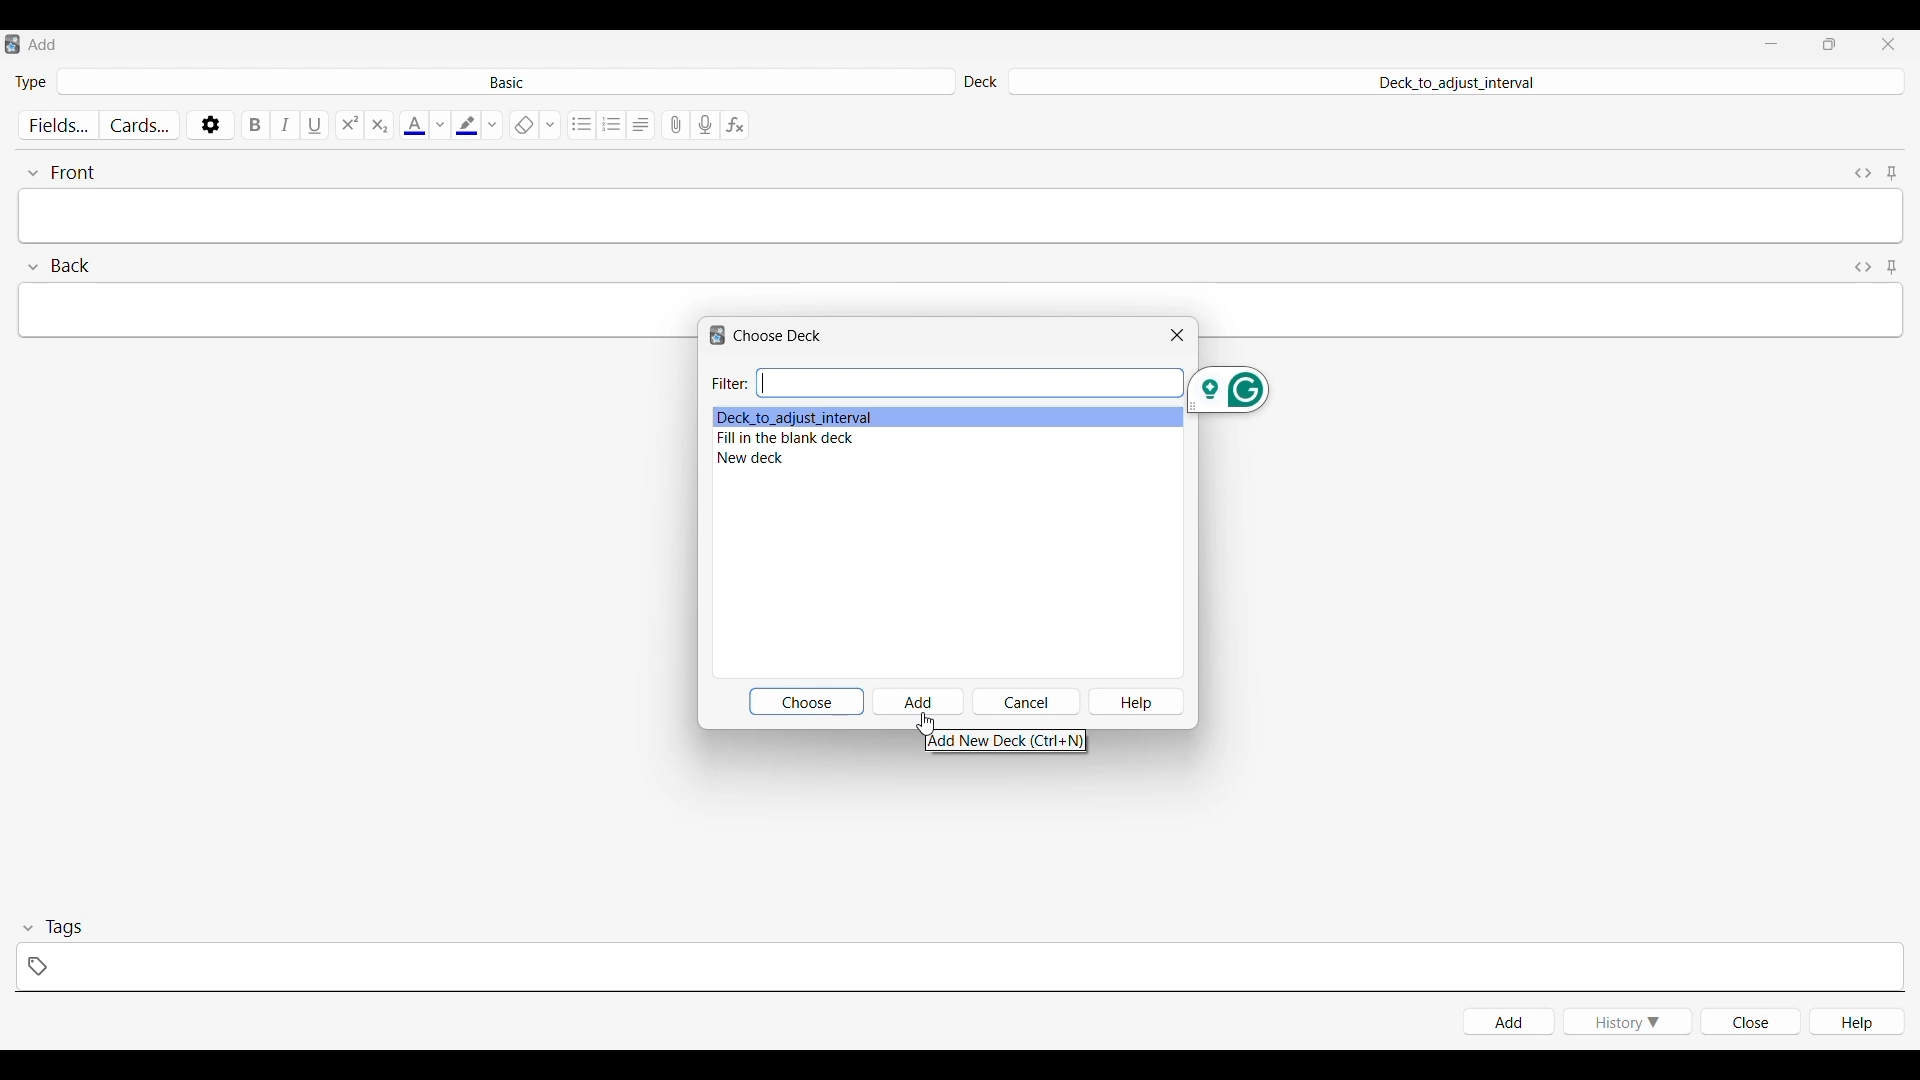 The height and width of the screenshot is (1080, 1920). Describe the element at coordinates (1176, 335) in the screenshot. I see `Close window` at that location.